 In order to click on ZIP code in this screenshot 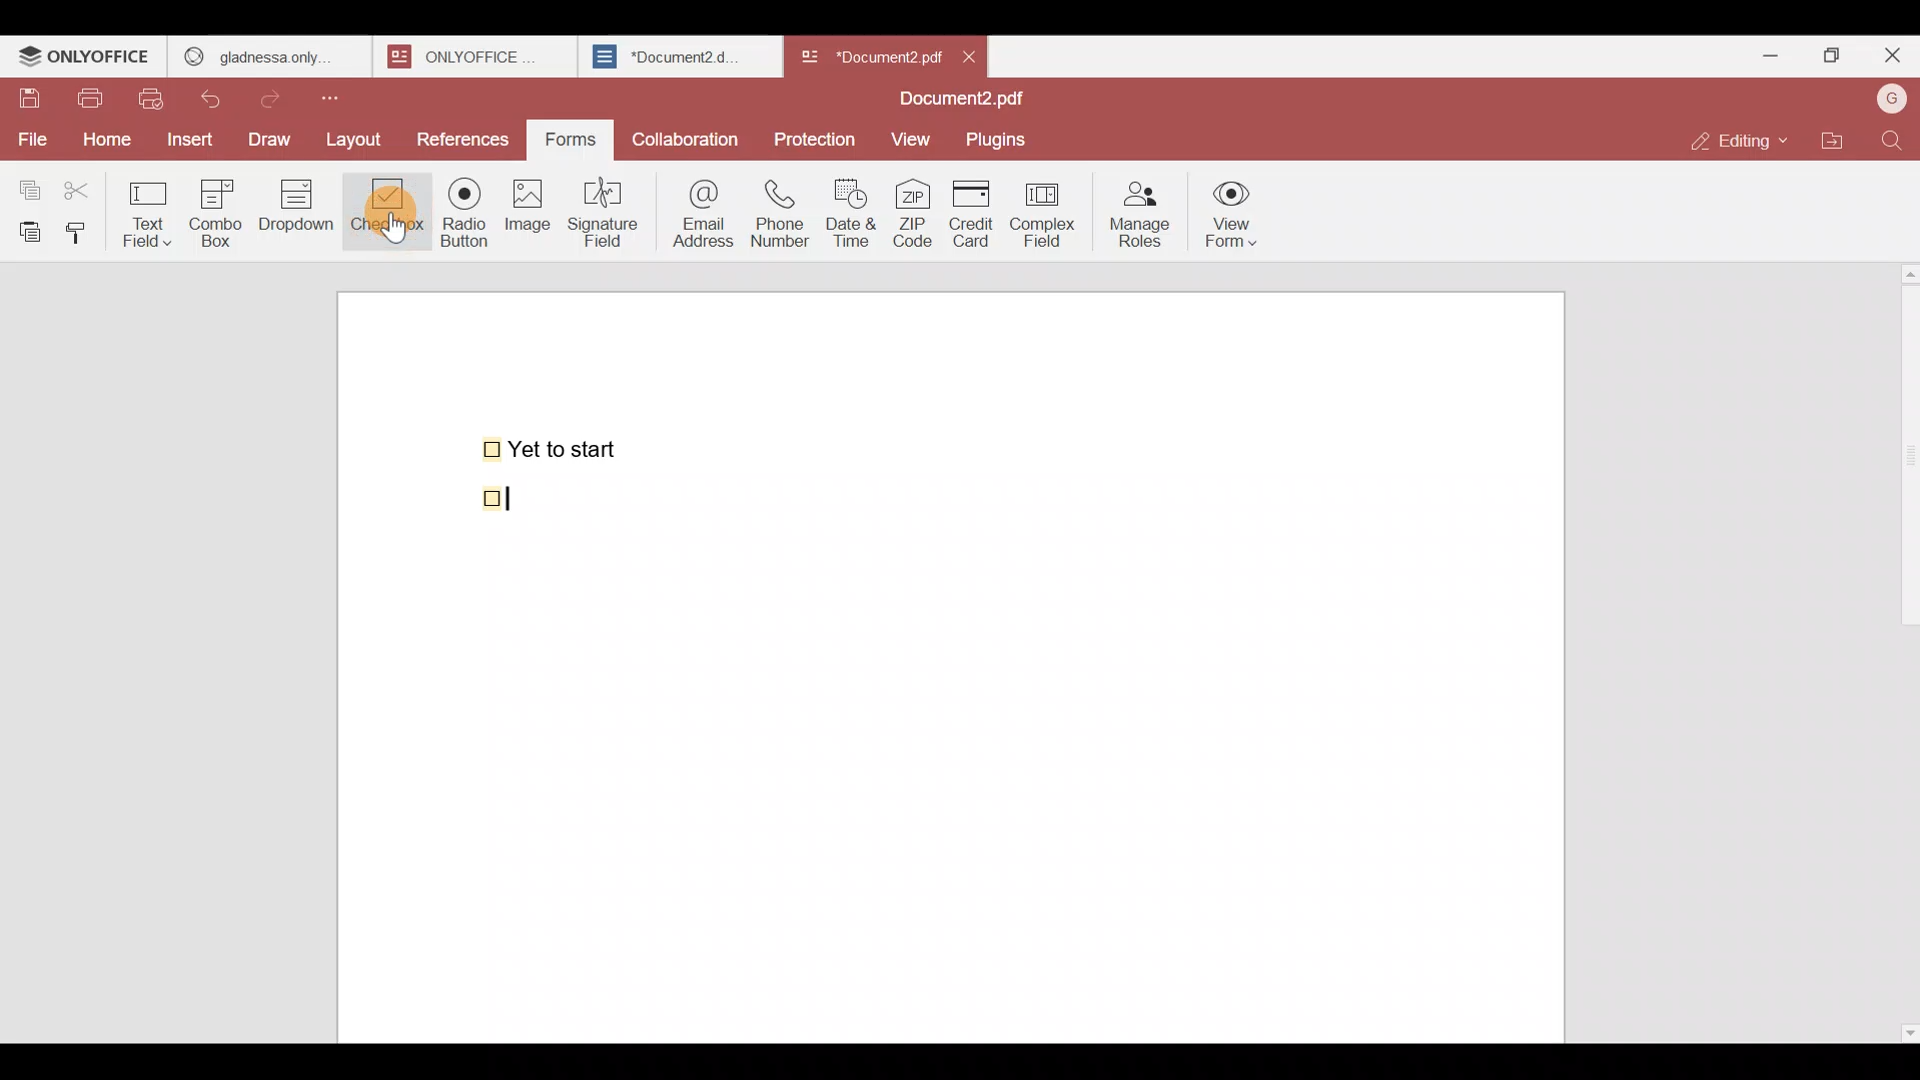, I will do `click(912, 215)`.